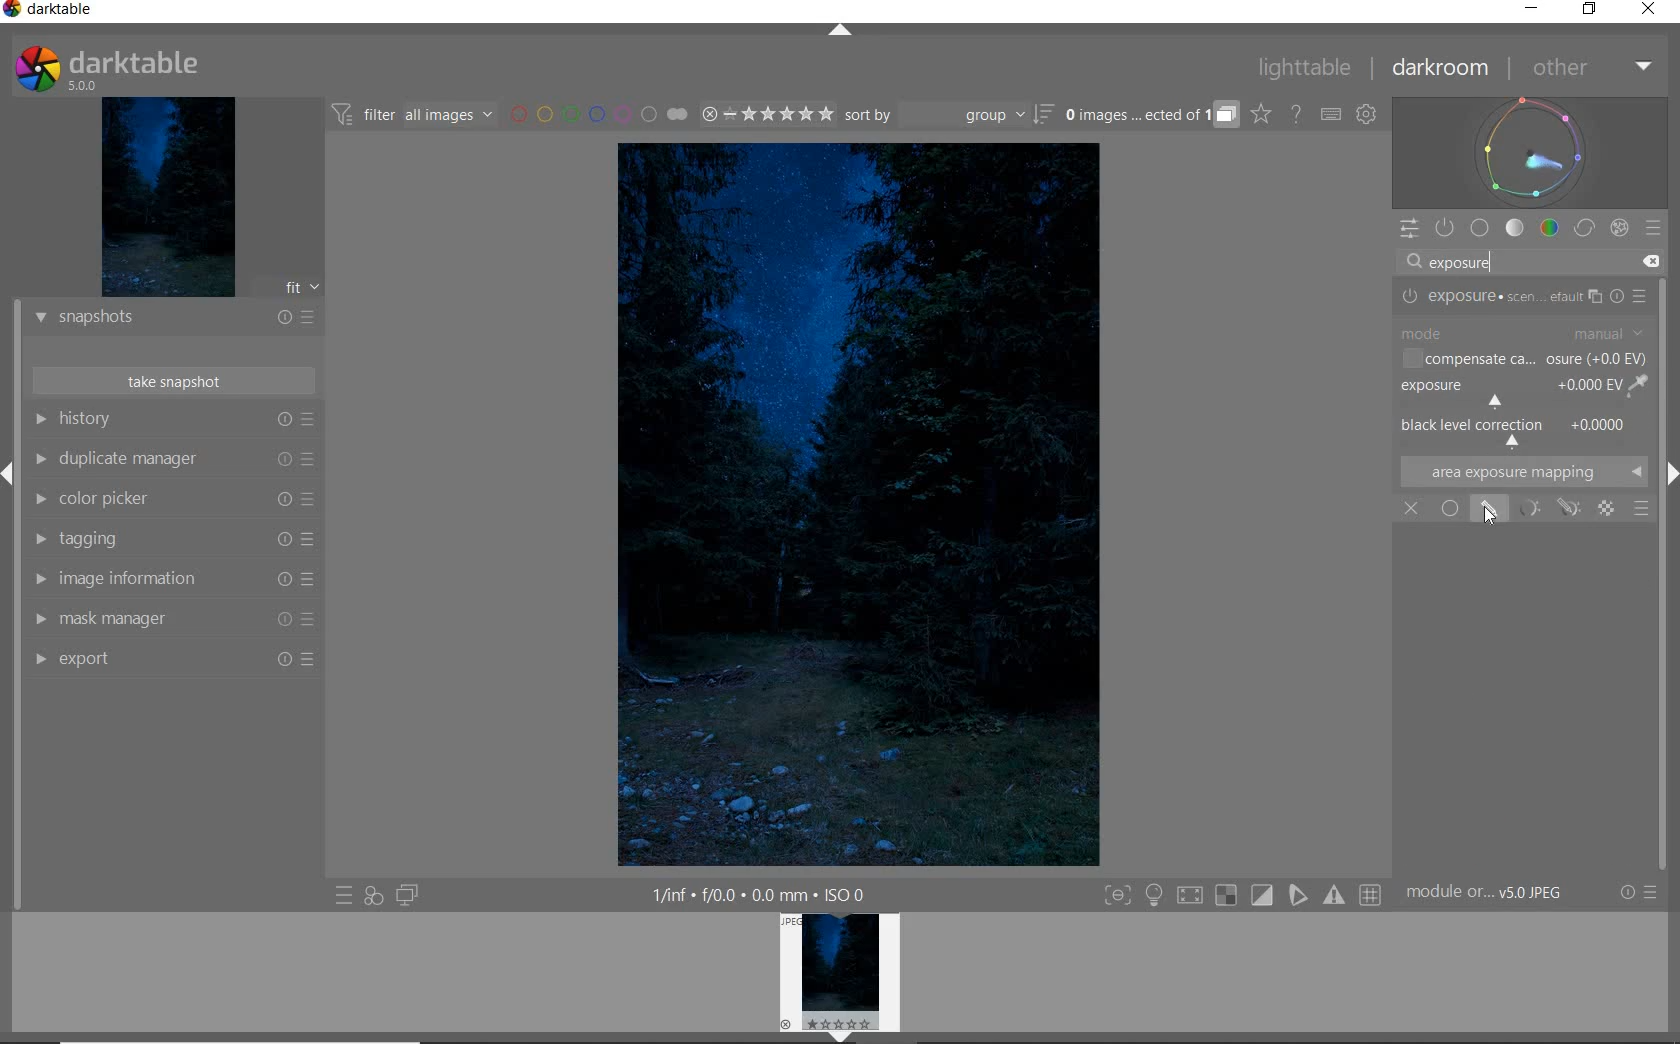 The height and width of the screenshot is (1044, 1680). I want to click on HELP ONLINE, so click(1296, 115).